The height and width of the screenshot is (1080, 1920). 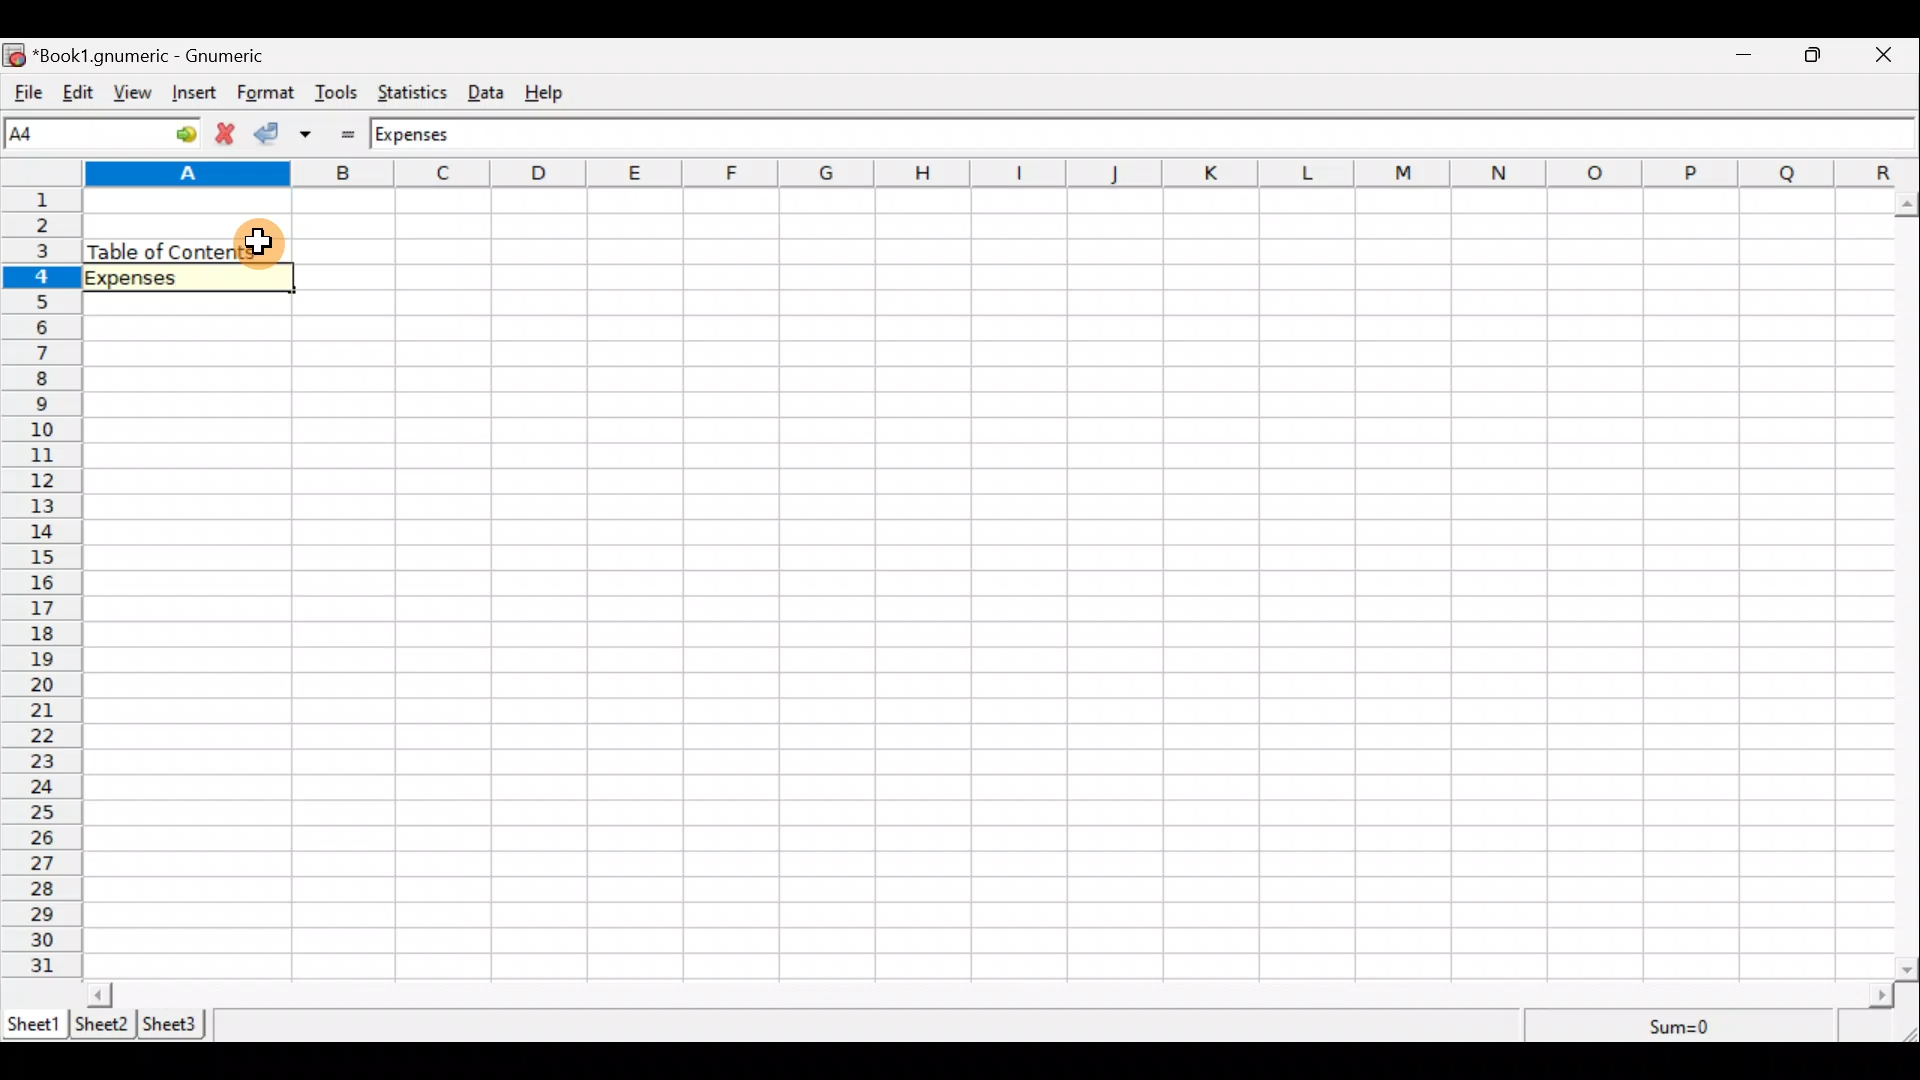 What do you see at coordinates (416, 95) in the screenshot?
I see `Statistics` at bounding box center [416, 95].